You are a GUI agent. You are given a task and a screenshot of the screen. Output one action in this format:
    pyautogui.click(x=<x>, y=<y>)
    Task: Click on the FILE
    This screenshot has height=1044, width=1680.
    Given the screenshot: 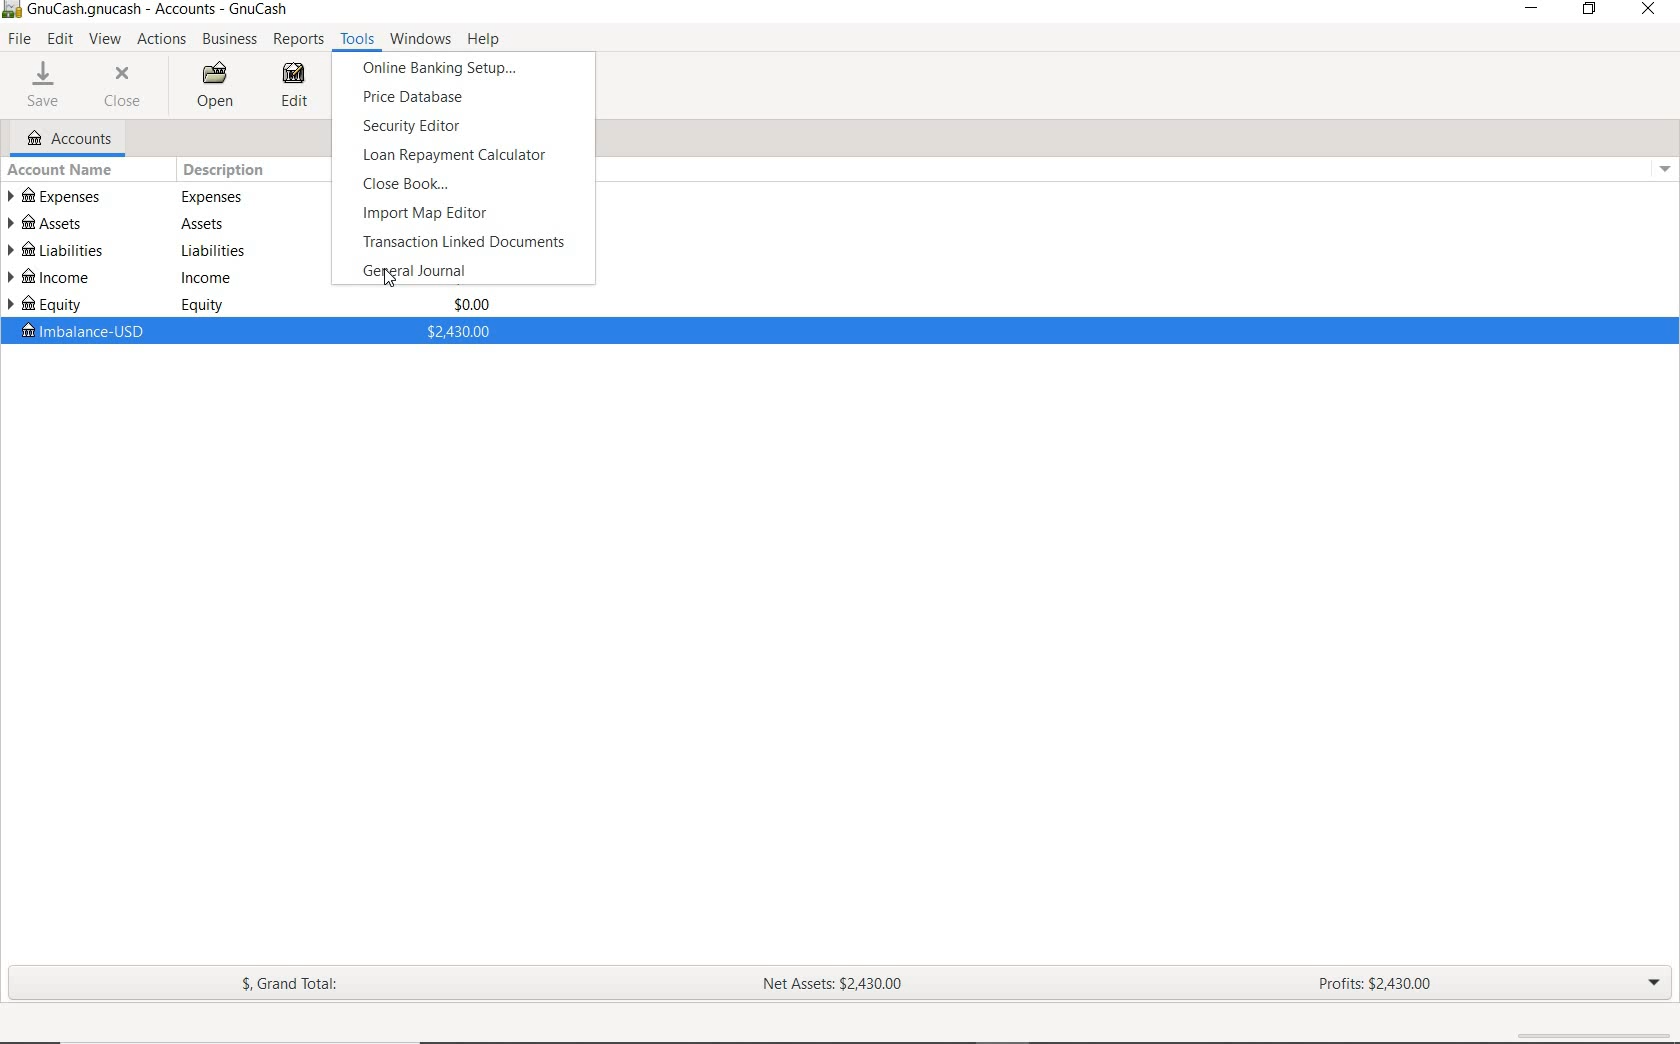 What is the action you would take?
    pyautogui.click(x=23, y=40)
    